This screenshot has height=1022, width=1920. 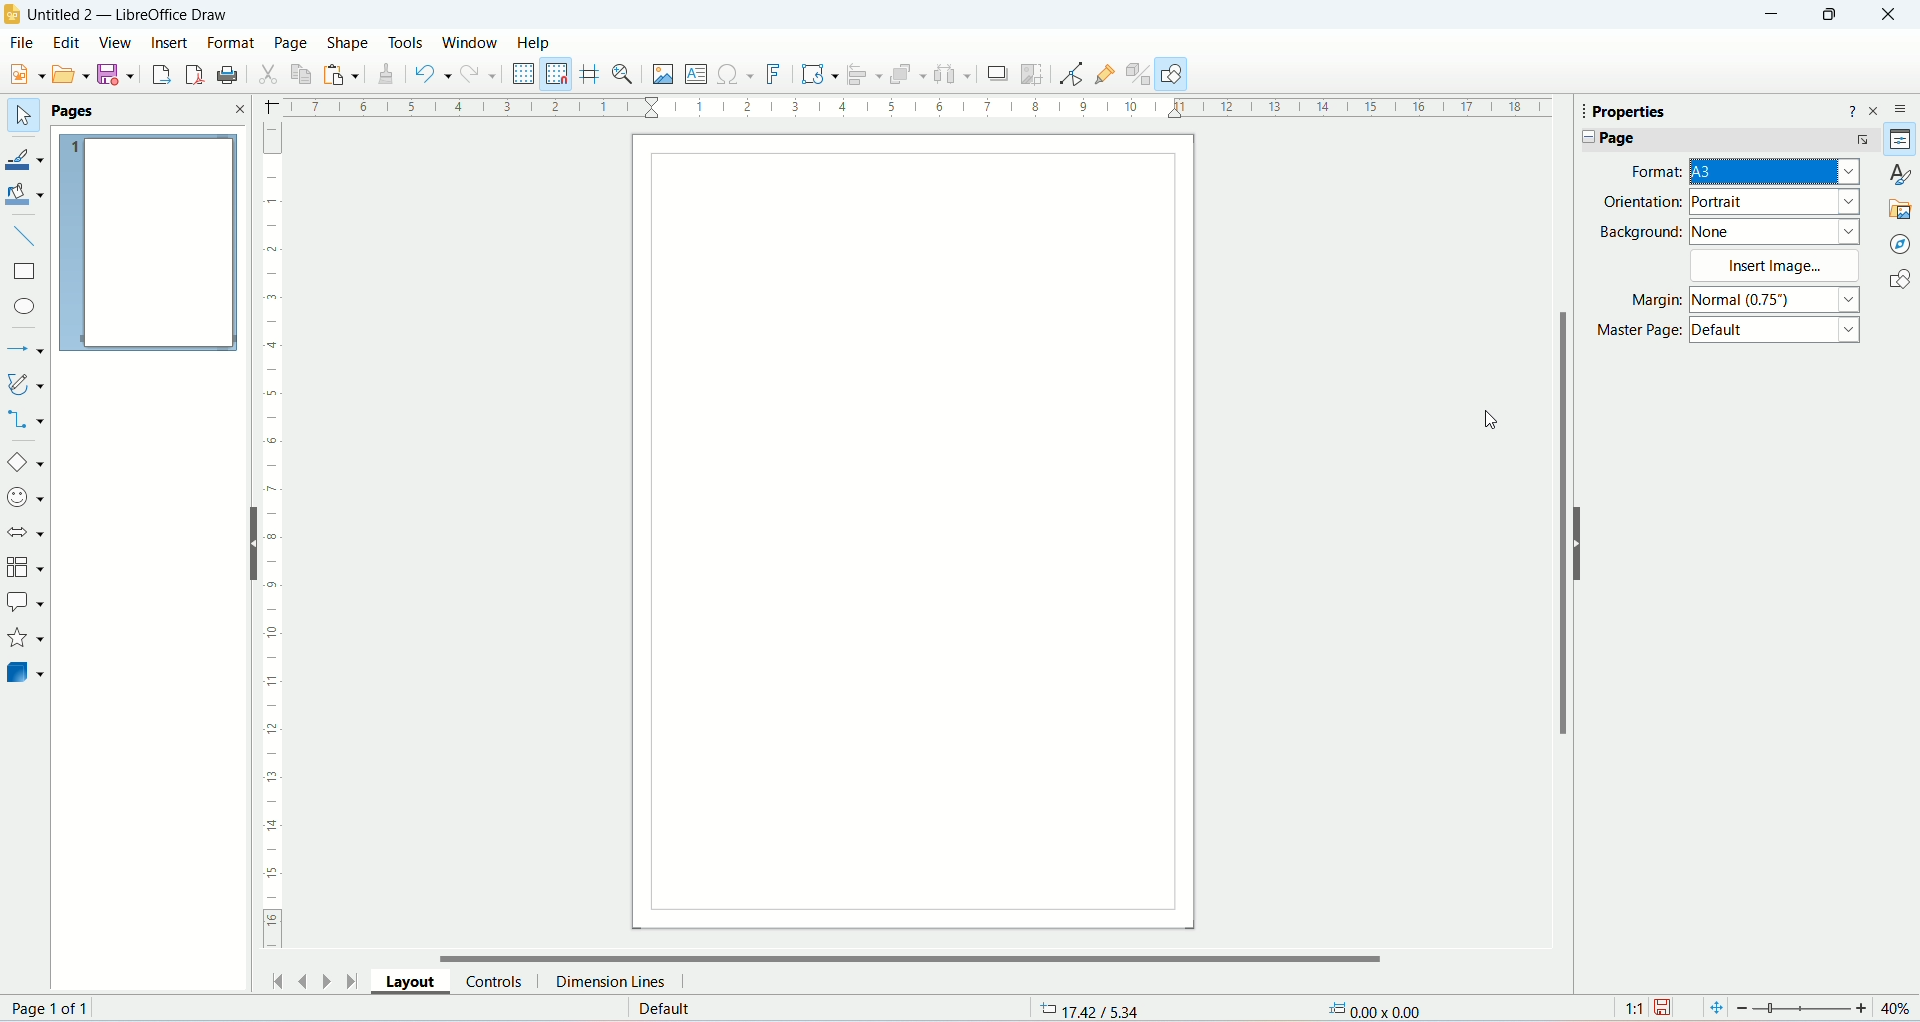 What do you see at coordinates (1902, 210) in the screenshot?
I see `gallery` at bounding box center [1902, 210].